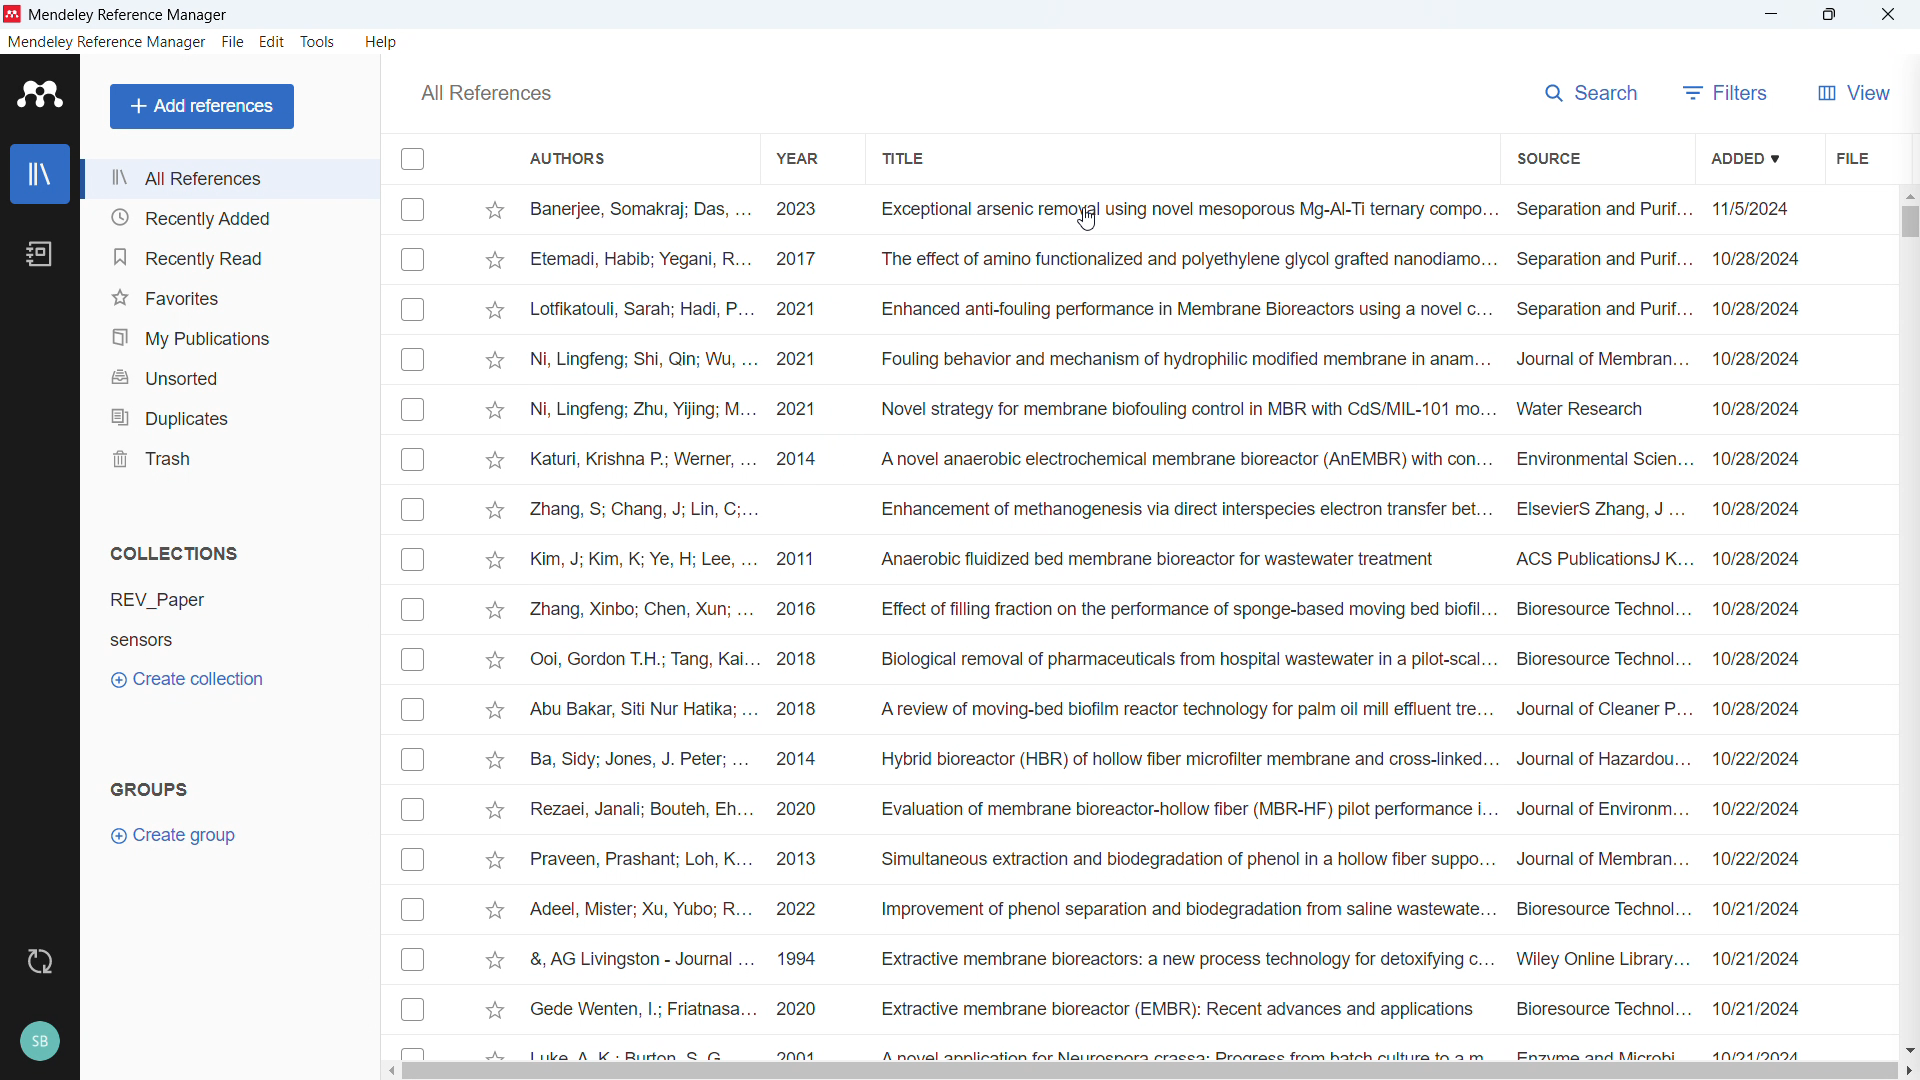 The height and width of the screenshot is (1080, 1920). I want to click on groups, so click(147, 787).